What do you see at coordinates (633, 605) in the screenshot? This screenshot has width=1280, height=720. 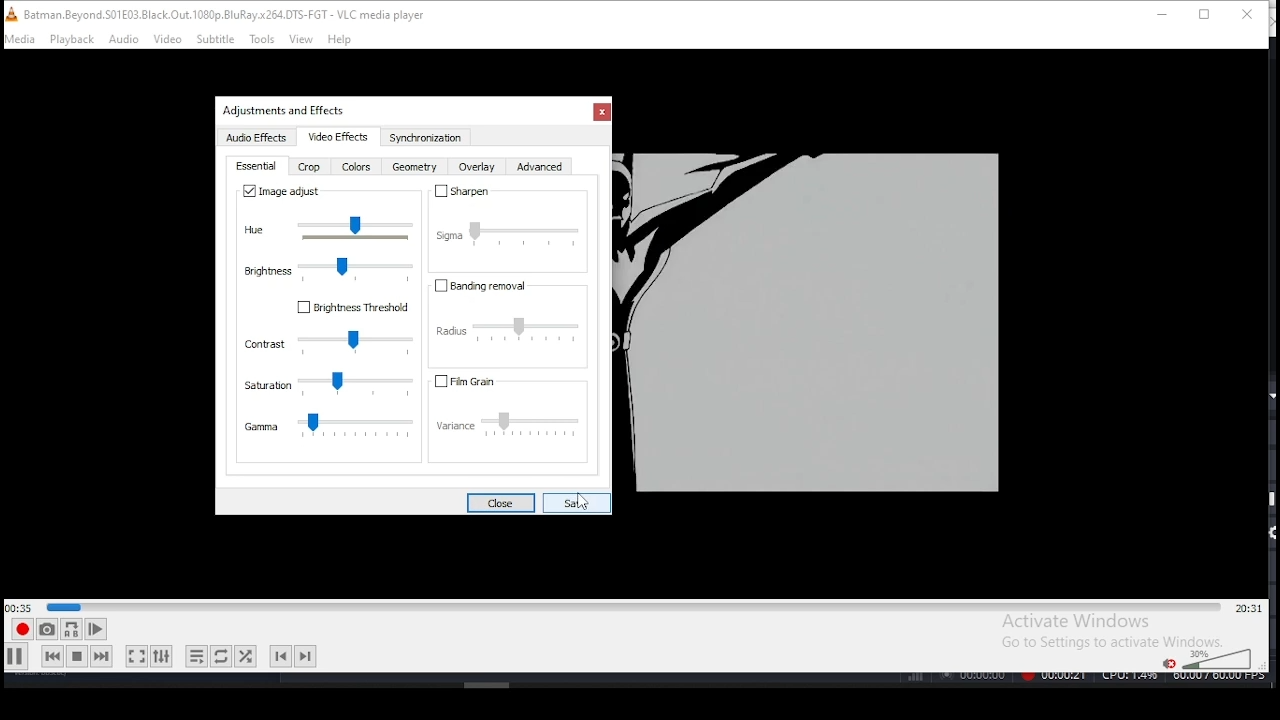 I see `seek bar` at bounding box center [633, 605].